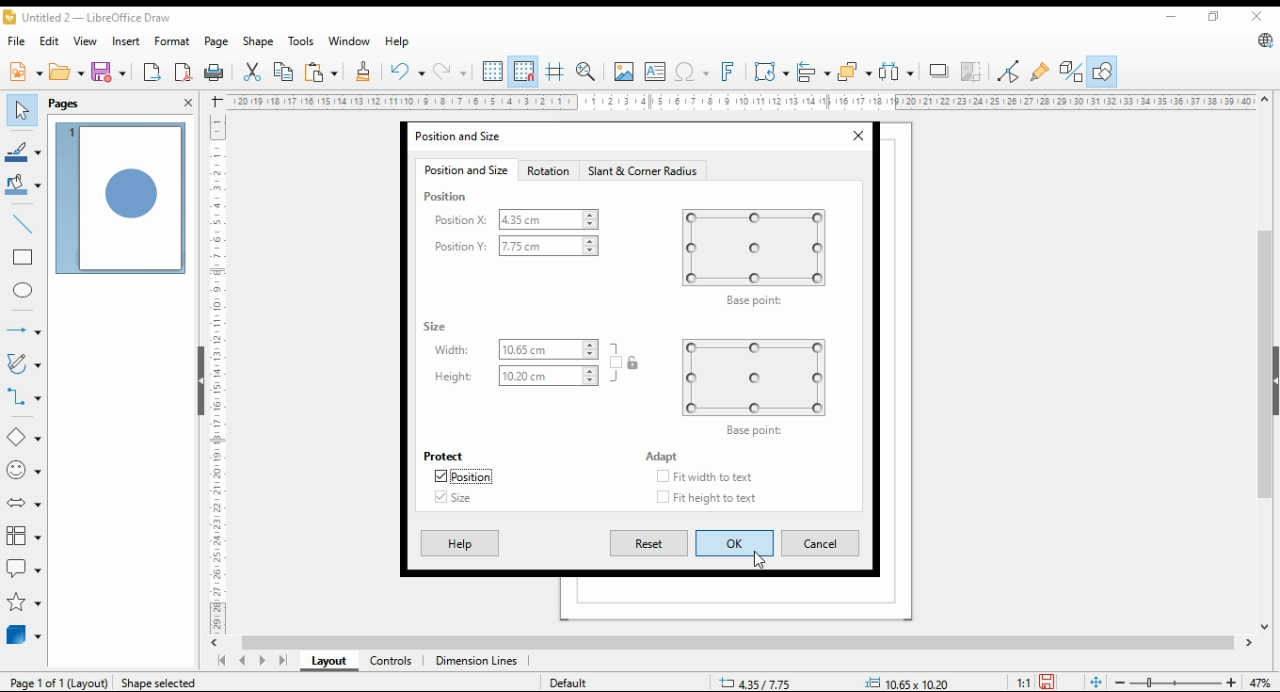 The width and height of the screenshot is (1280, 692). What do you see at coordinates (407, 72) in the screenshot?
I see `undo` at bounding box center [407, 72].